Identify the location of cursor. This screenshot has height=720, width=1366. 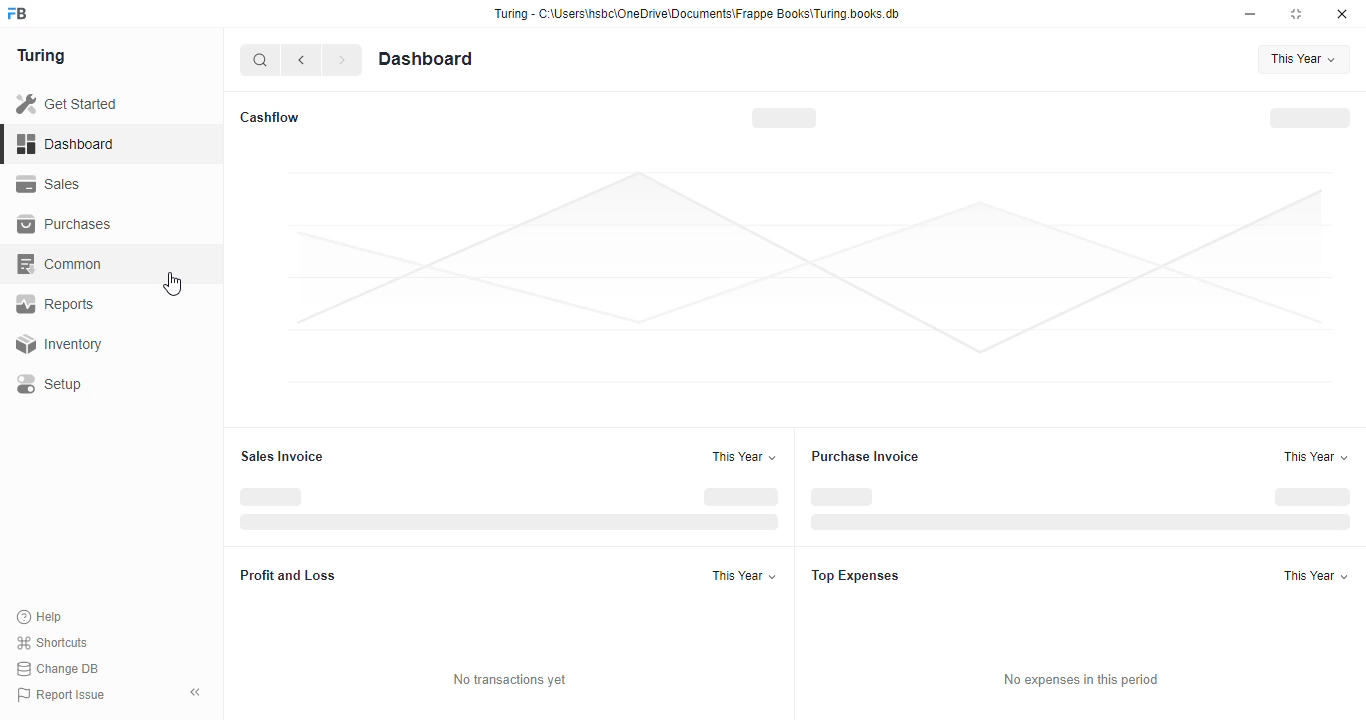
(172, 283).